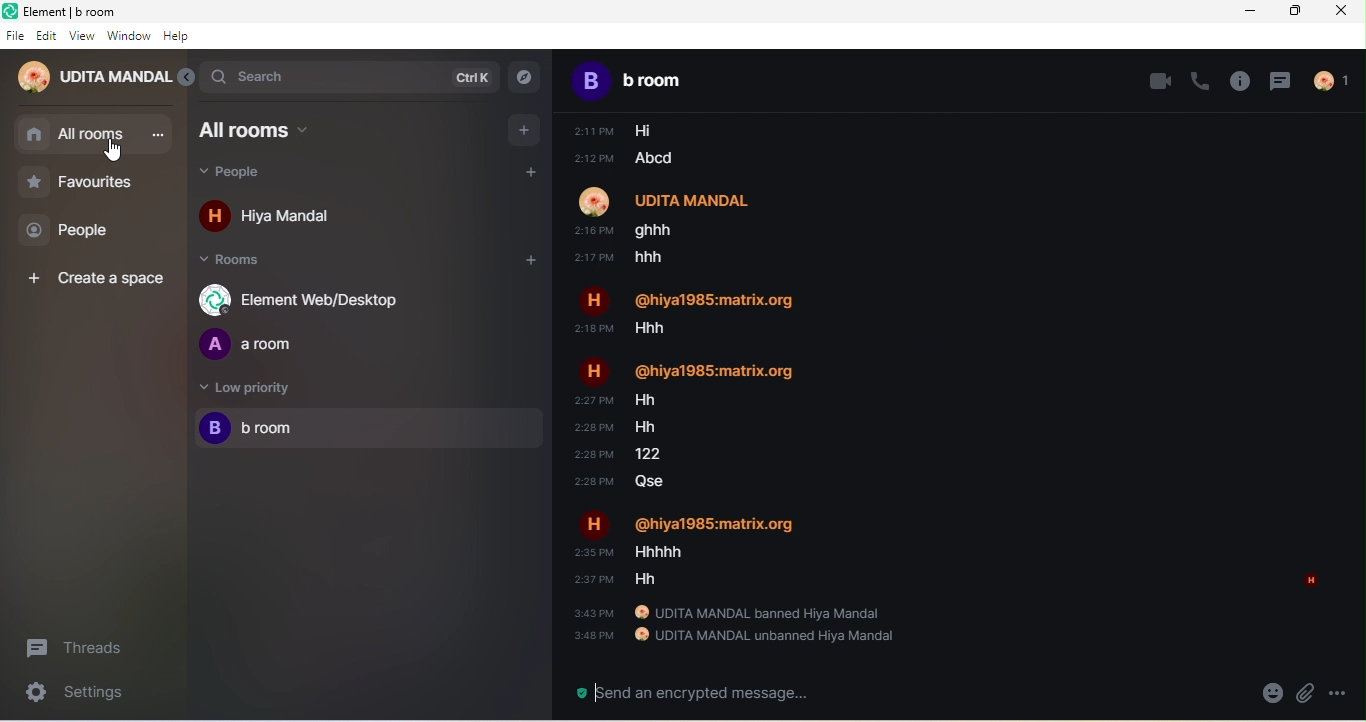 The height and width of the screenshot is (722, 1366). I want to click on search, so click(350, 76).